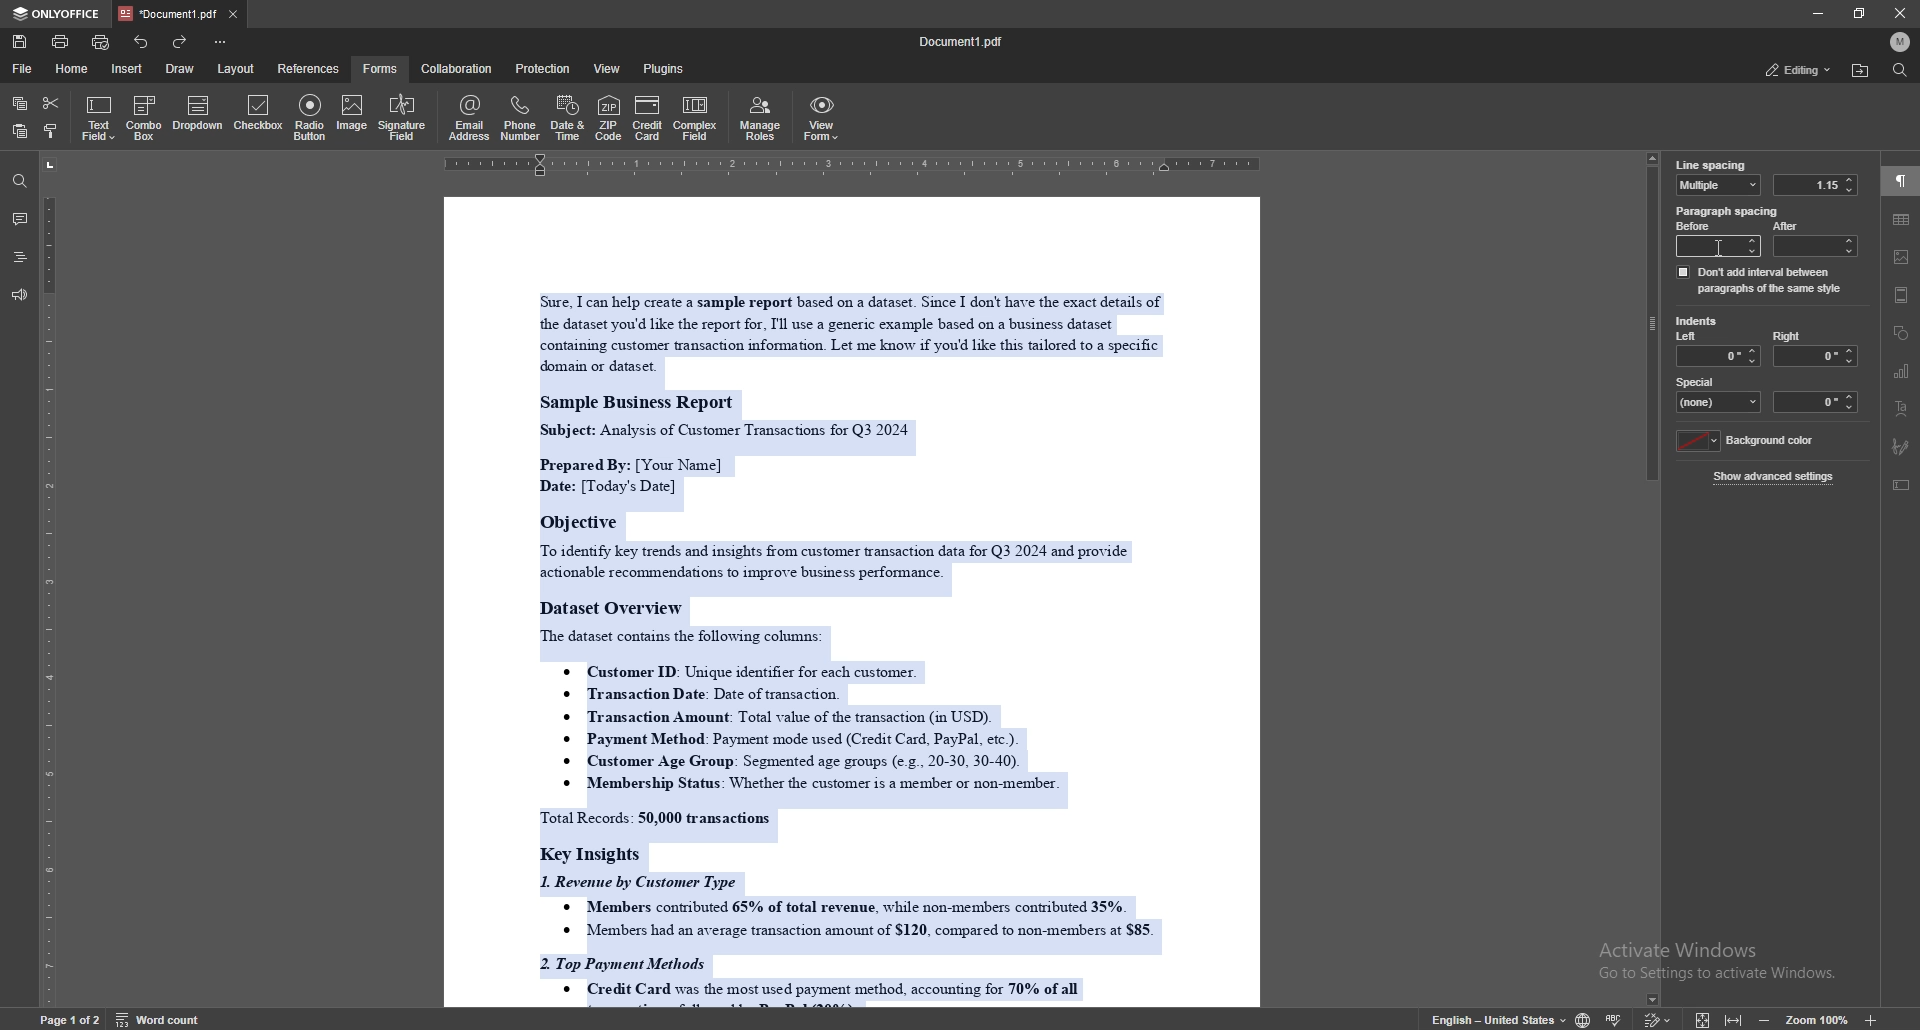 The height and width of the screenshot is (1030, 1920). Describe the element at coordinates (19, 296) in the screenshot. I see `feedback` at that location.